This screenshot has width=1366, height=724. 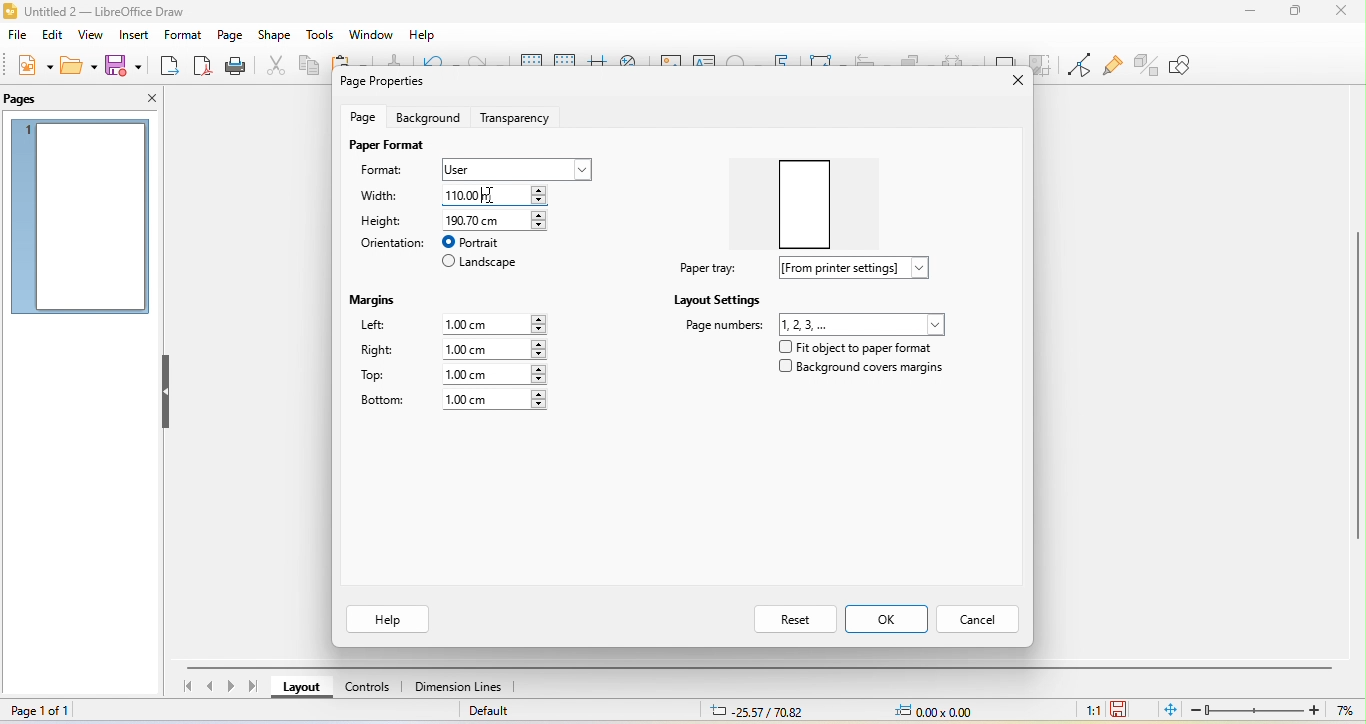 What do you see at coordinates (303, 690) in the screenshot?
I see `layout` at bounding box center [303, 690].